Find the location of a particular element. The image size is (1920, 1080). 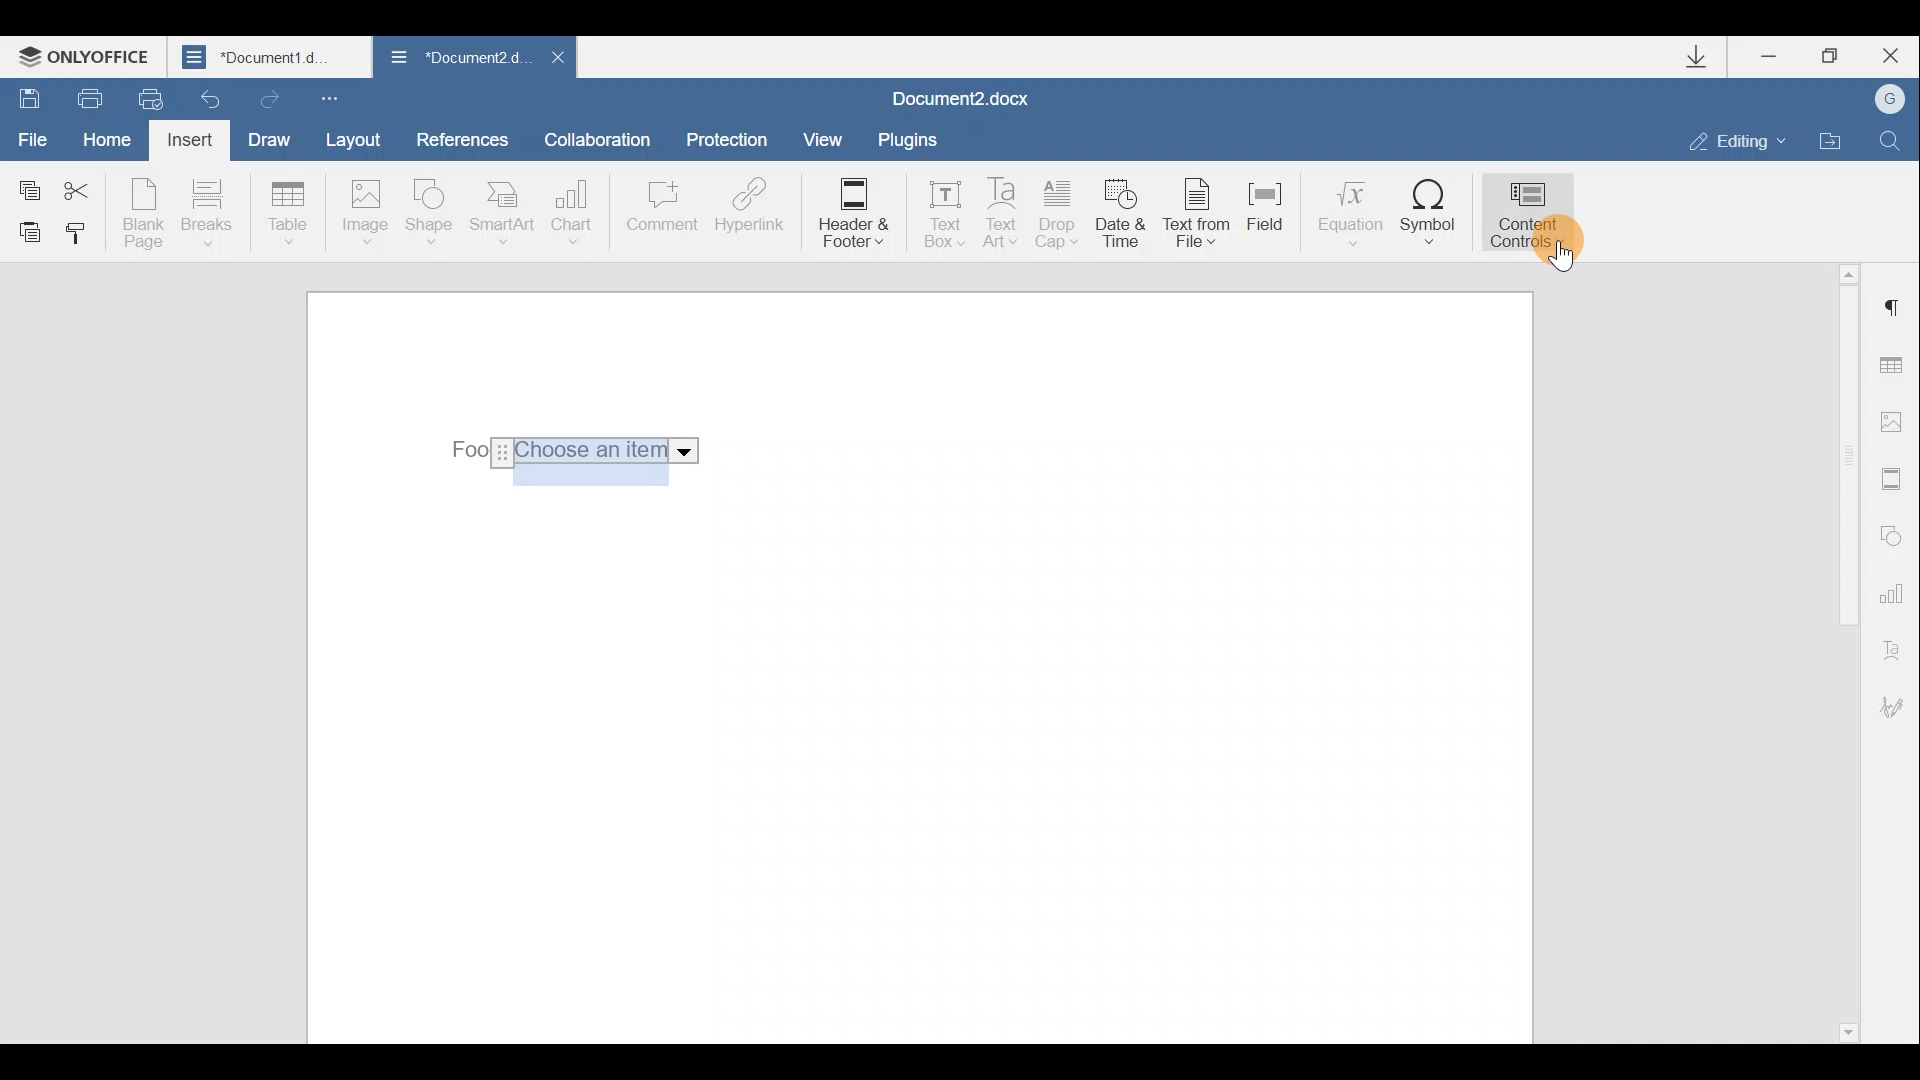

Document2.docx is located at coordinates (962, 96).